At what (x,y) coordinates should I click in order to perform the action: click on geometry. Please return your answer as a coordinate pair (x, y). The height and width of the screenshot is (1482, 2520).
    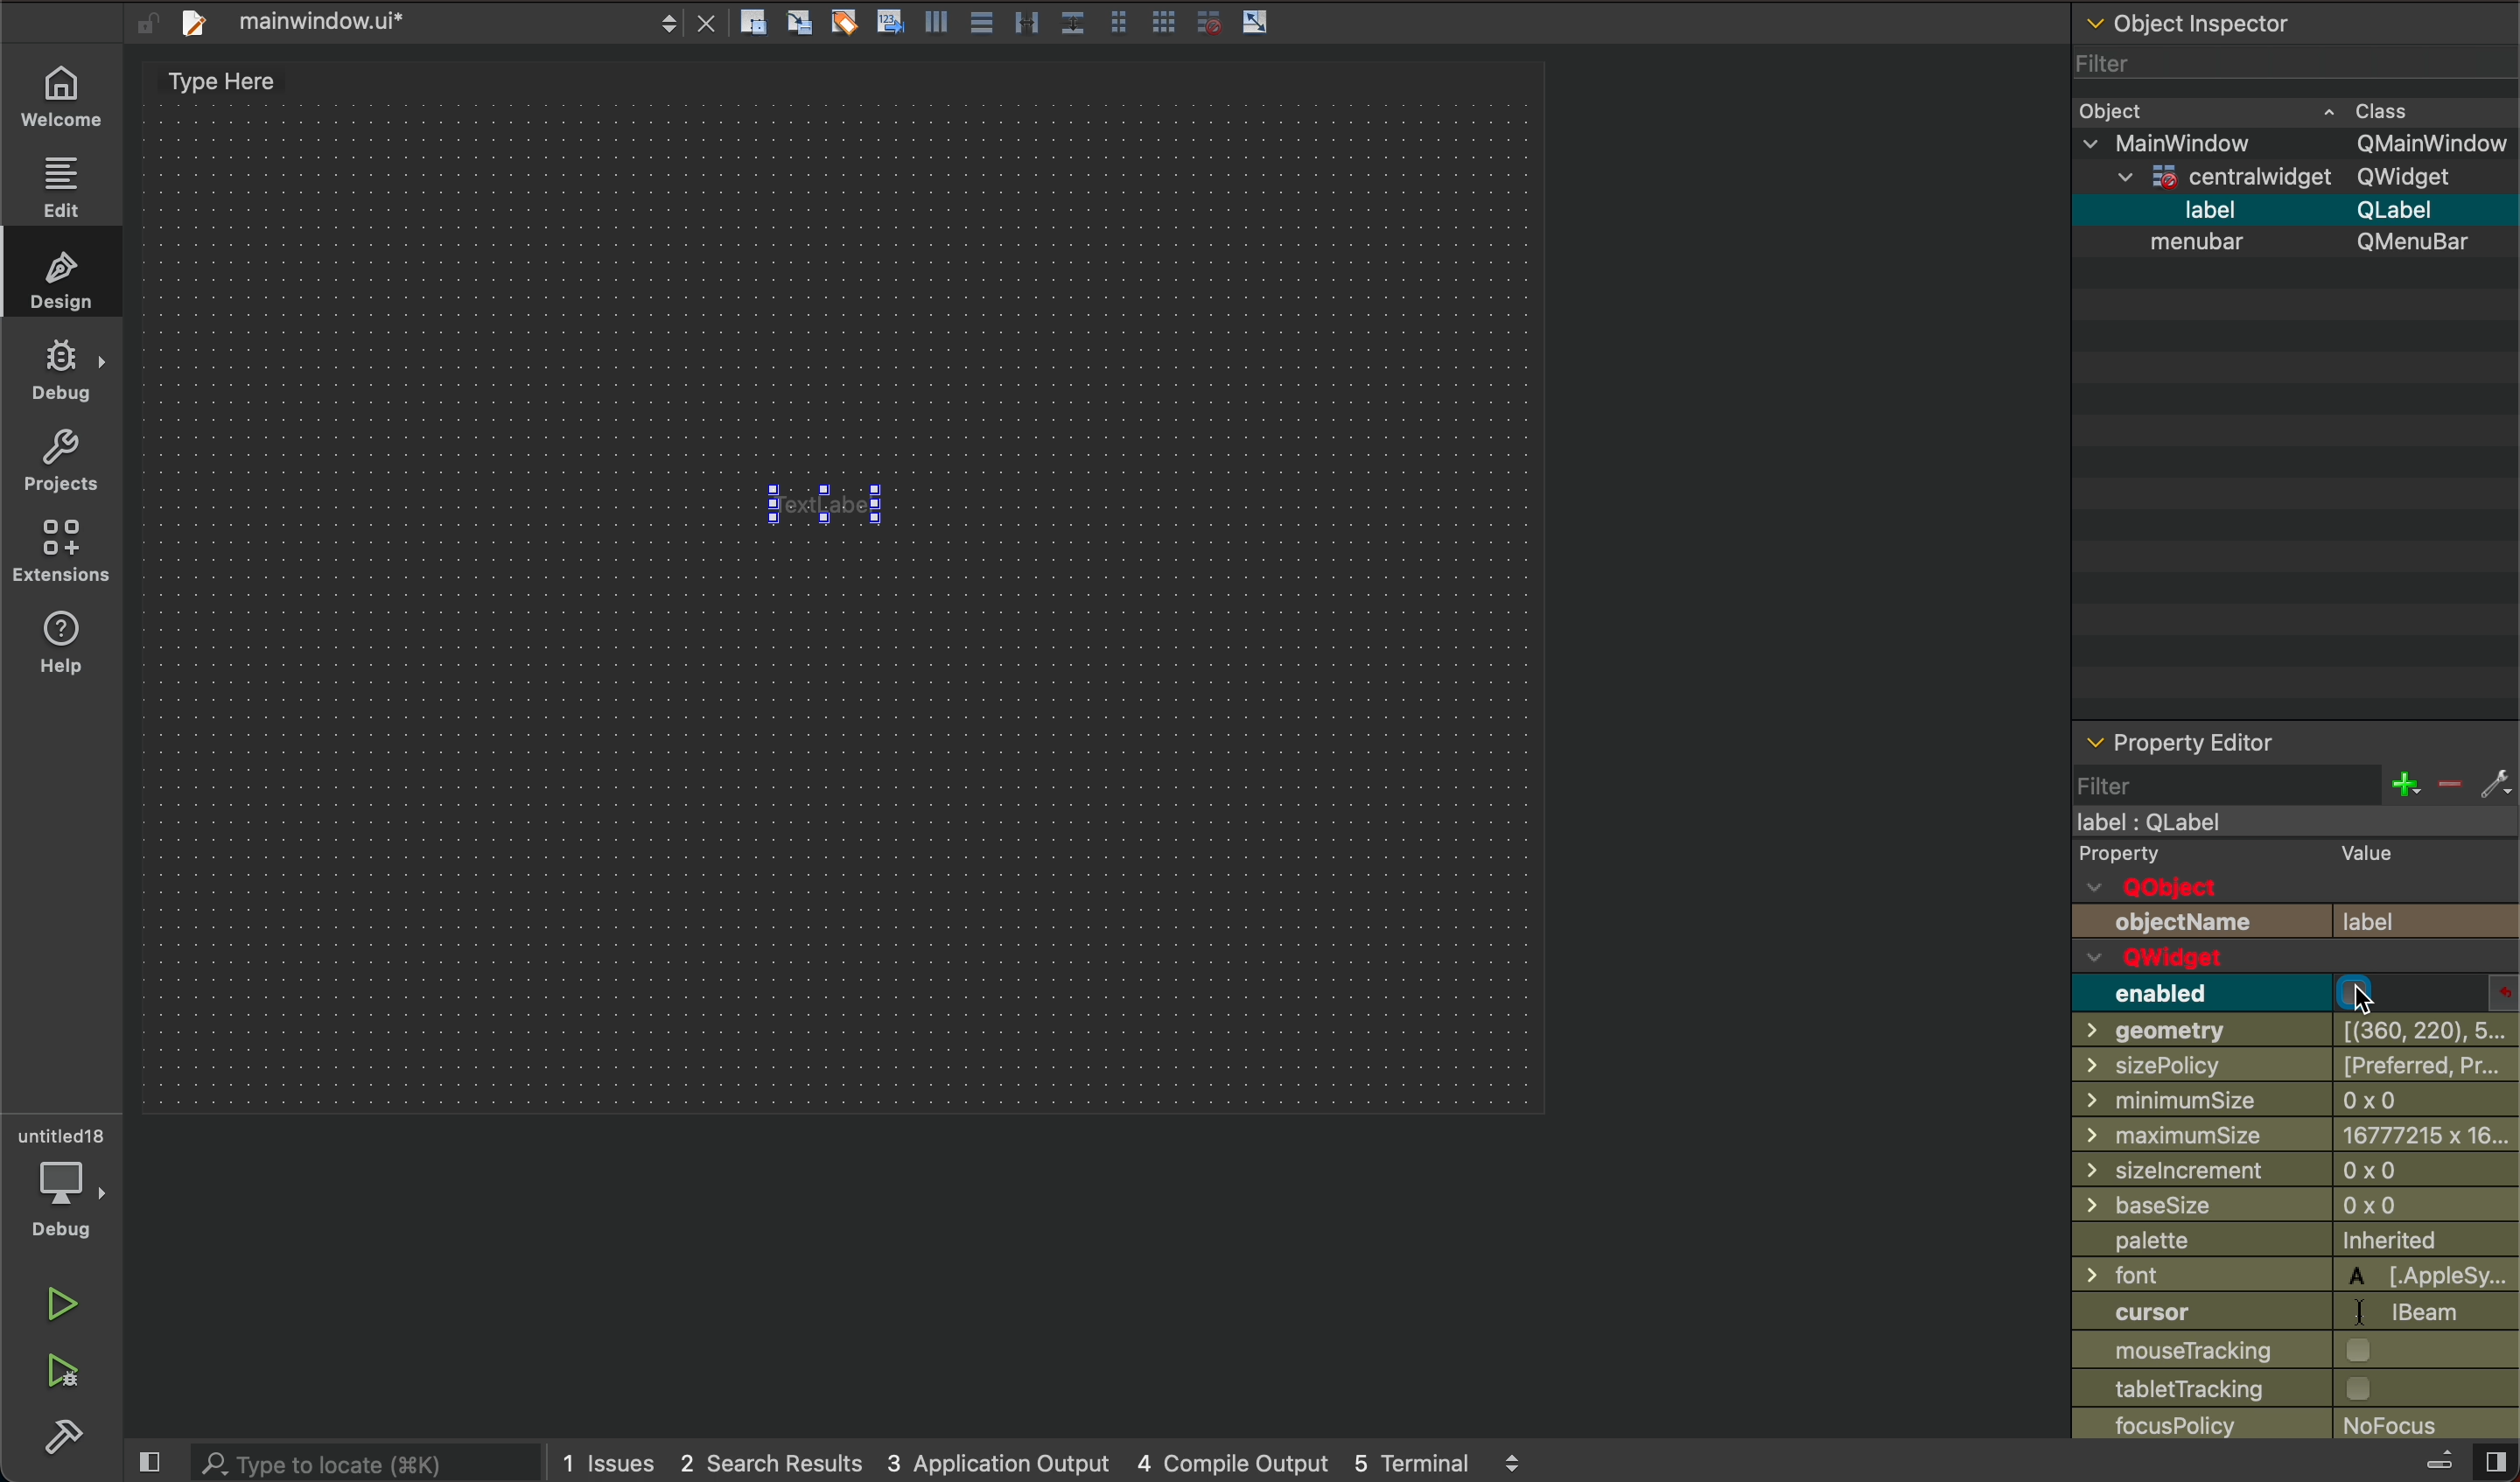
    Looking at the image, I should click on (2194, 1028).